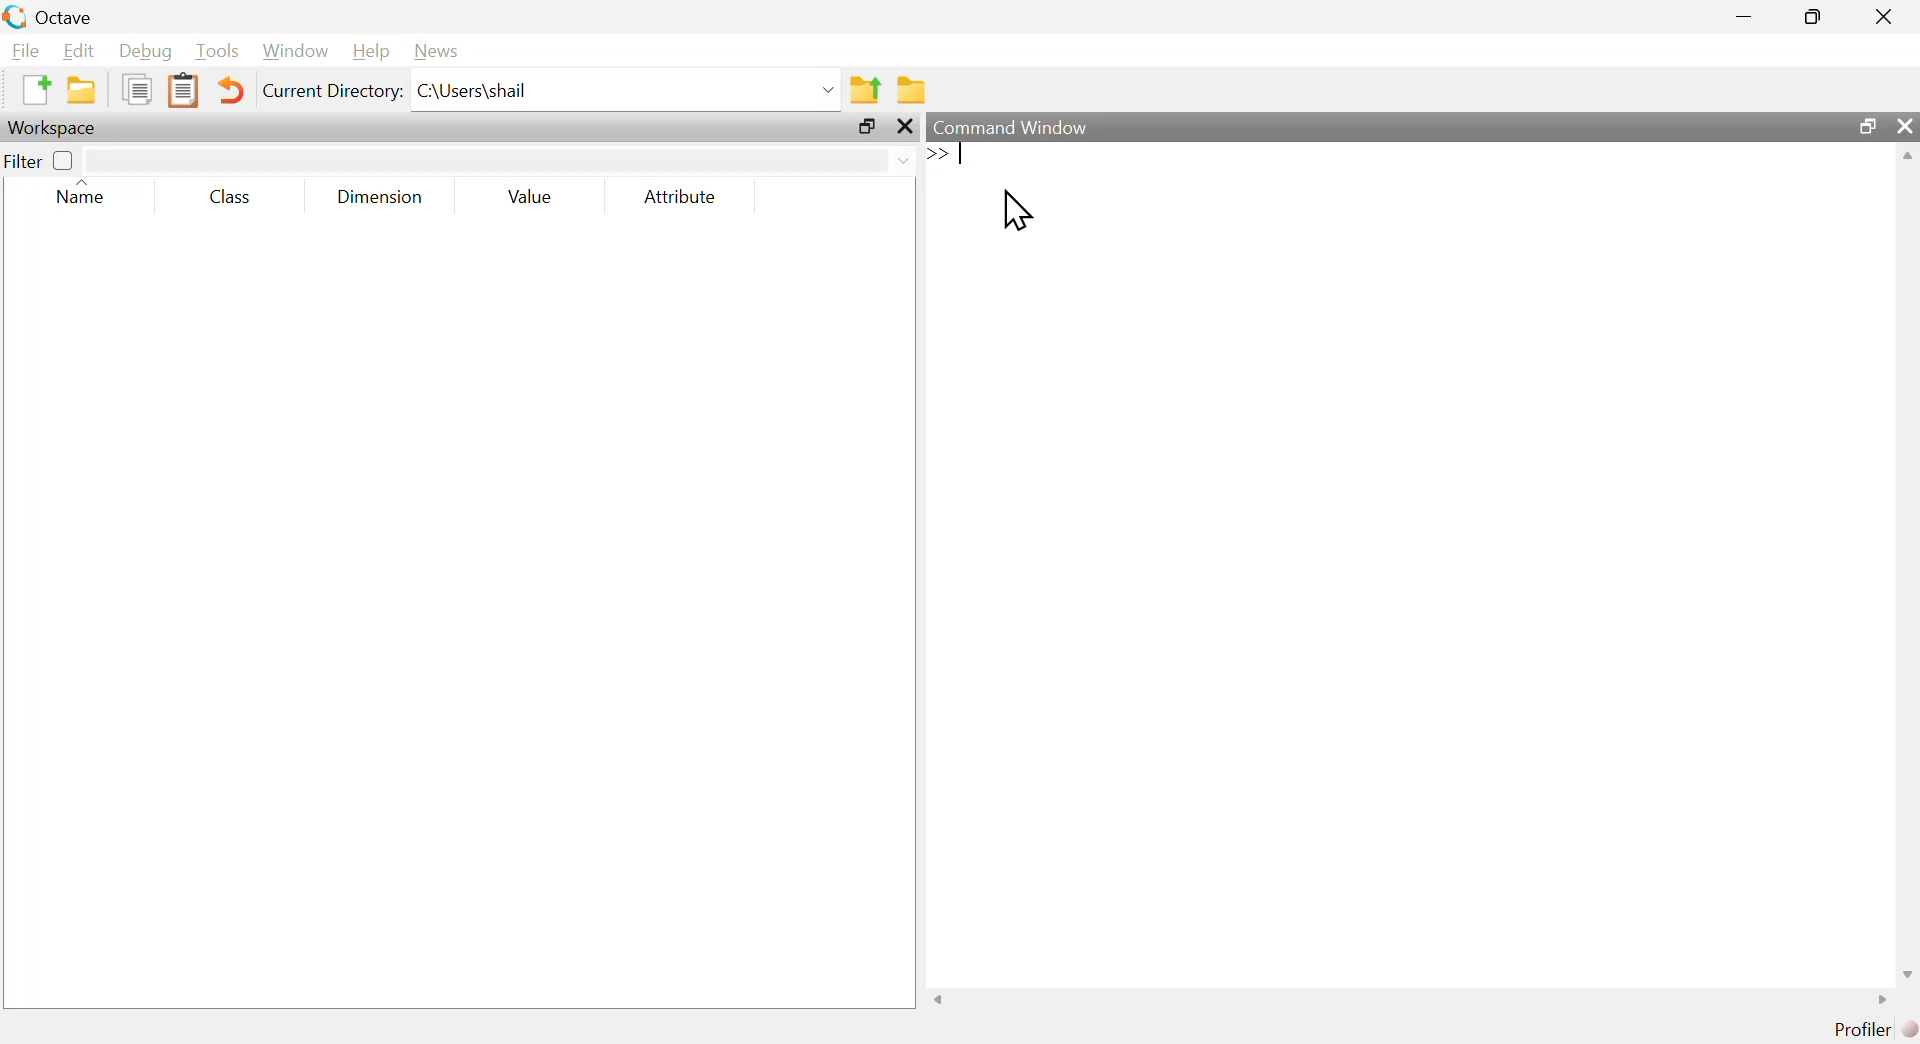 The width and height of the screenshot is (1920, 1044). I want to click on Class, so click(238, 194).